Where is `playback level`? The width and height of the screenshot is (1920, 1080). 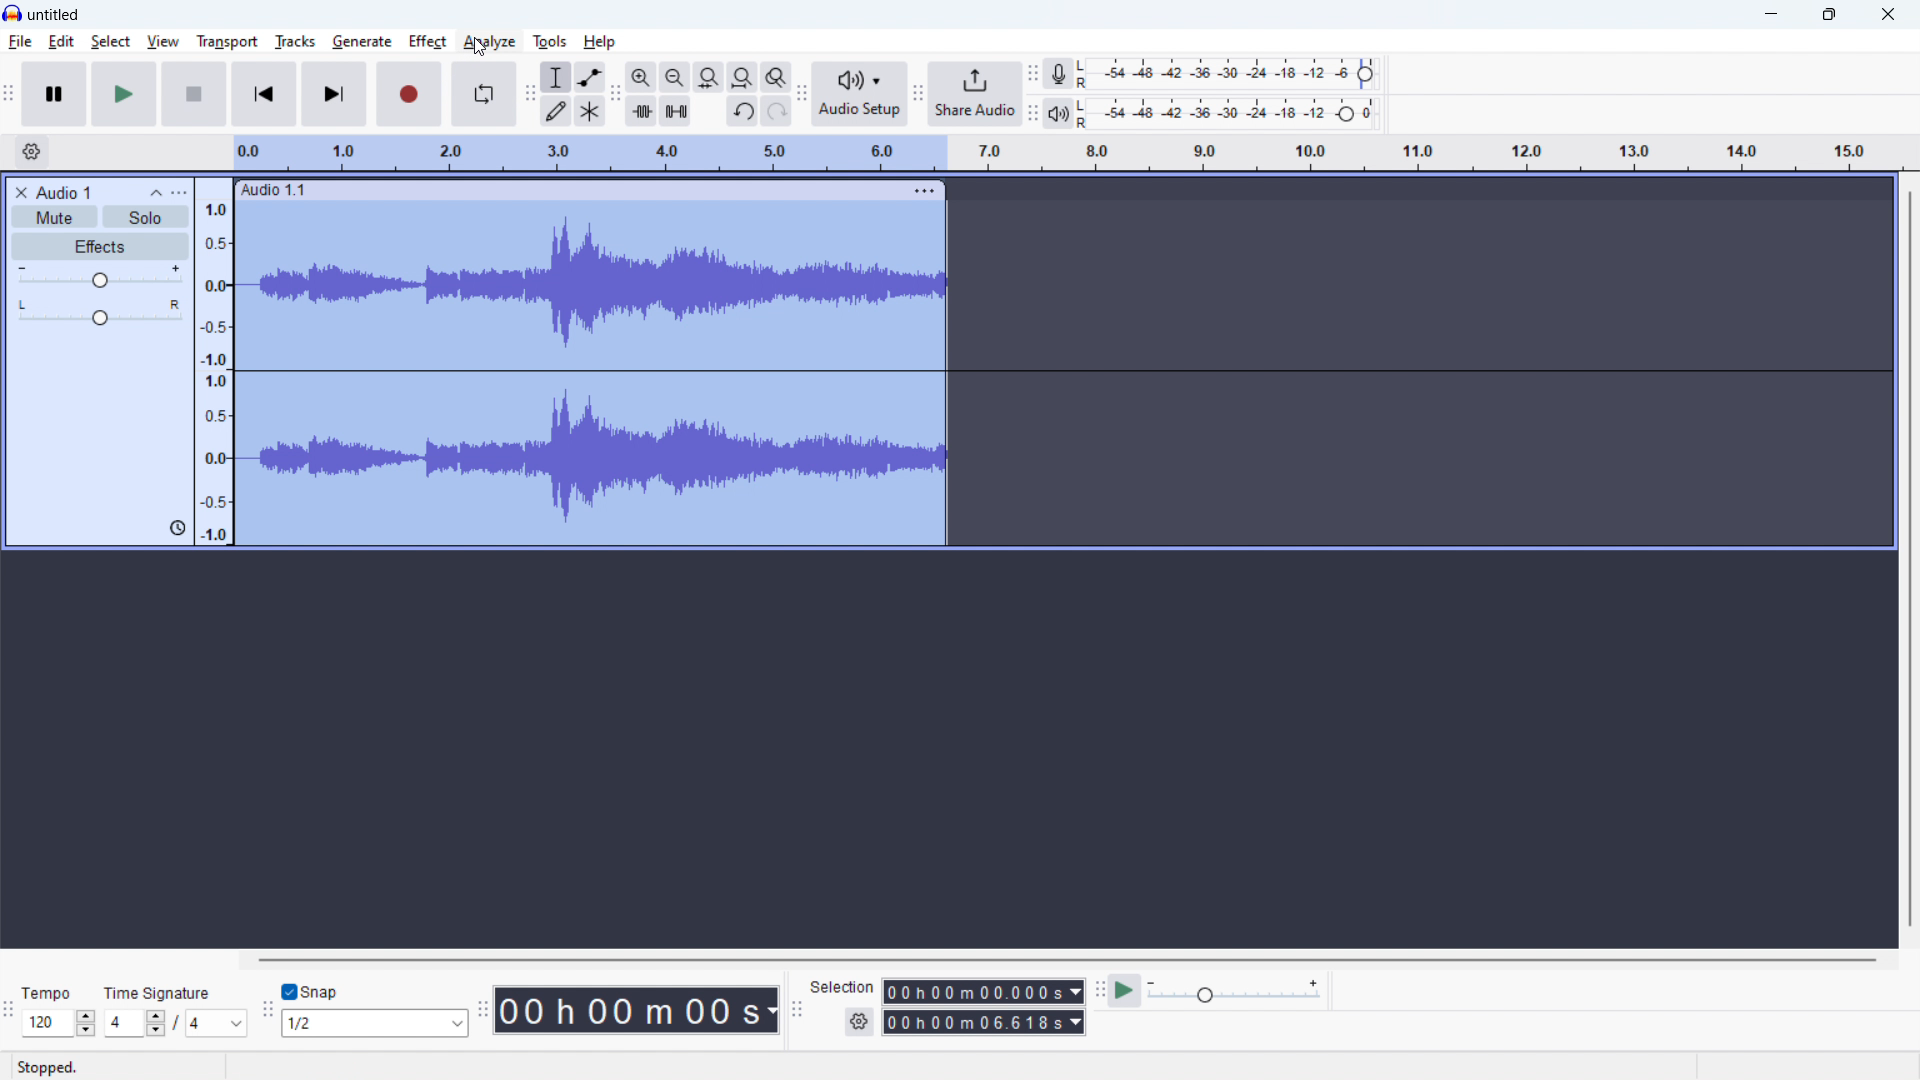 playback level is located at coordinates (1231, 113).